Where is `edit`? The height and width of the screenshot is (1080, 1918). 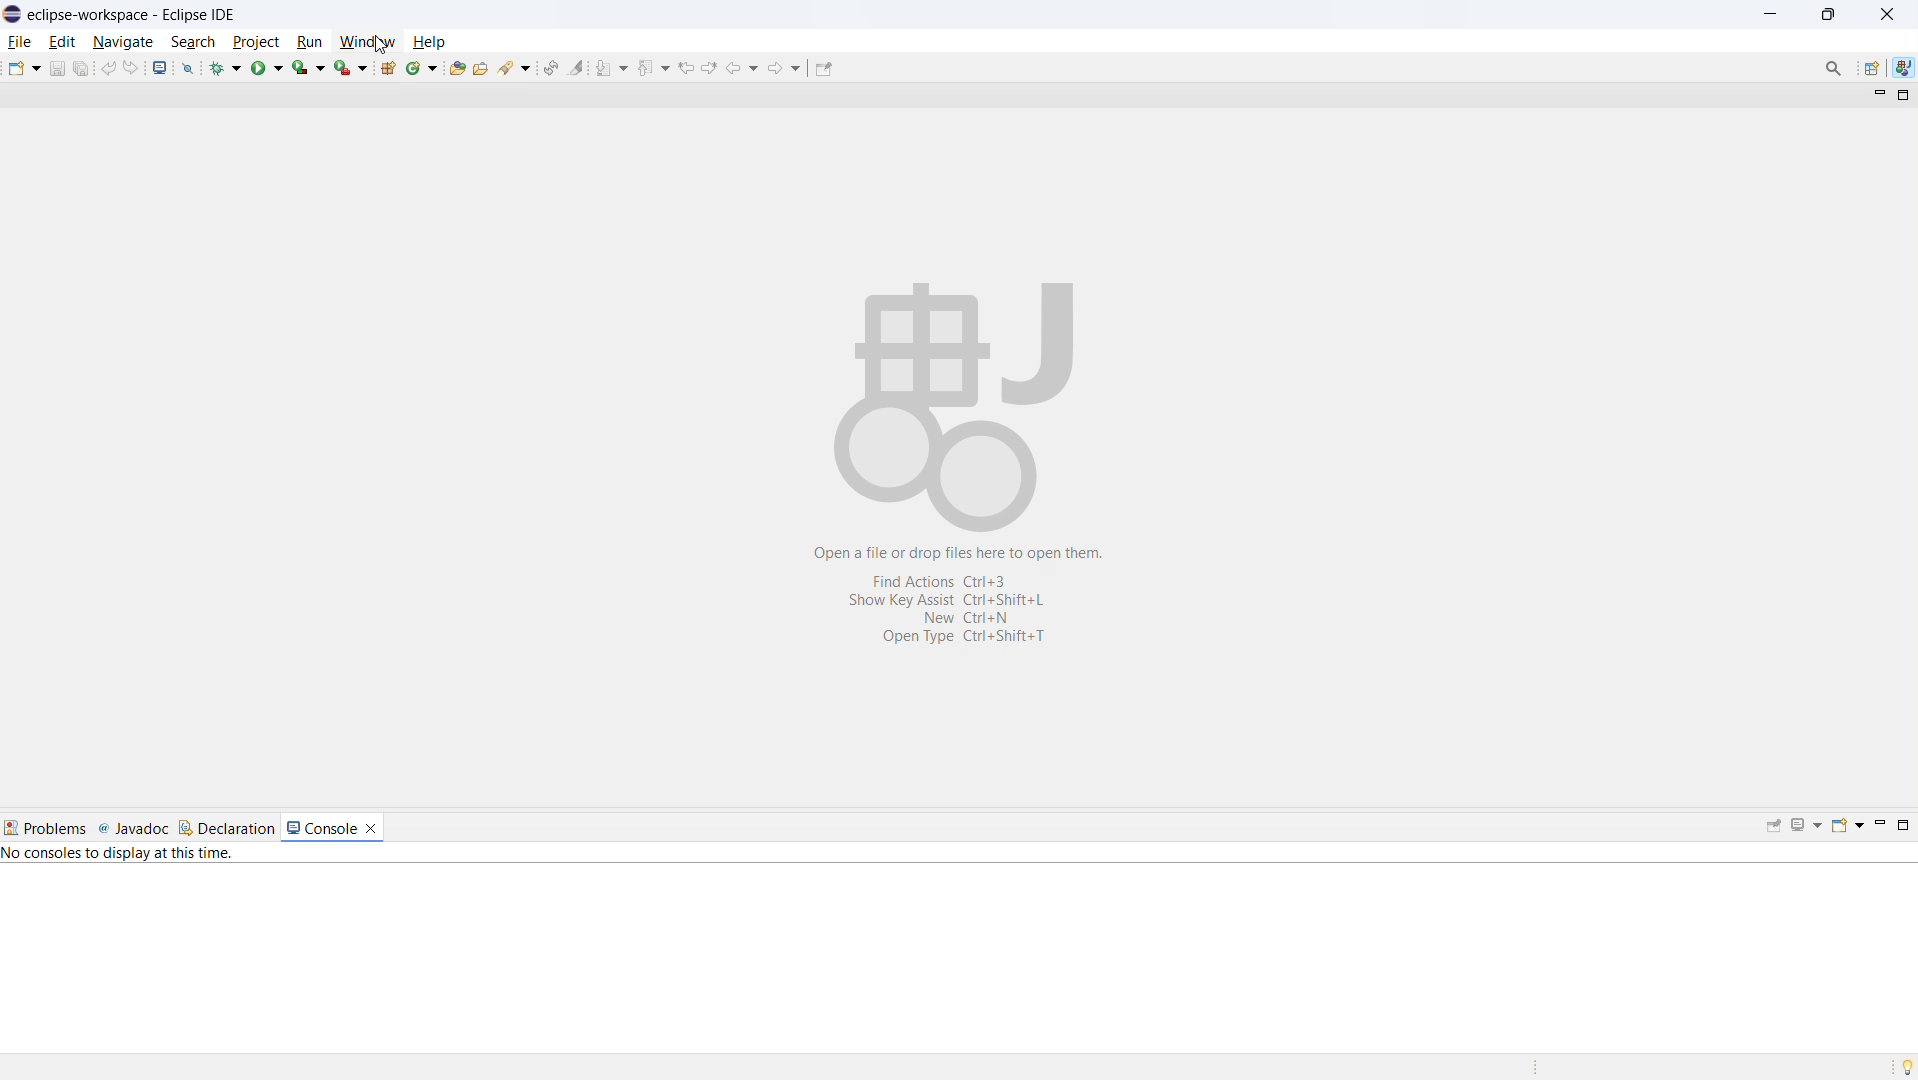
edit is located at coordinates (63, 42).